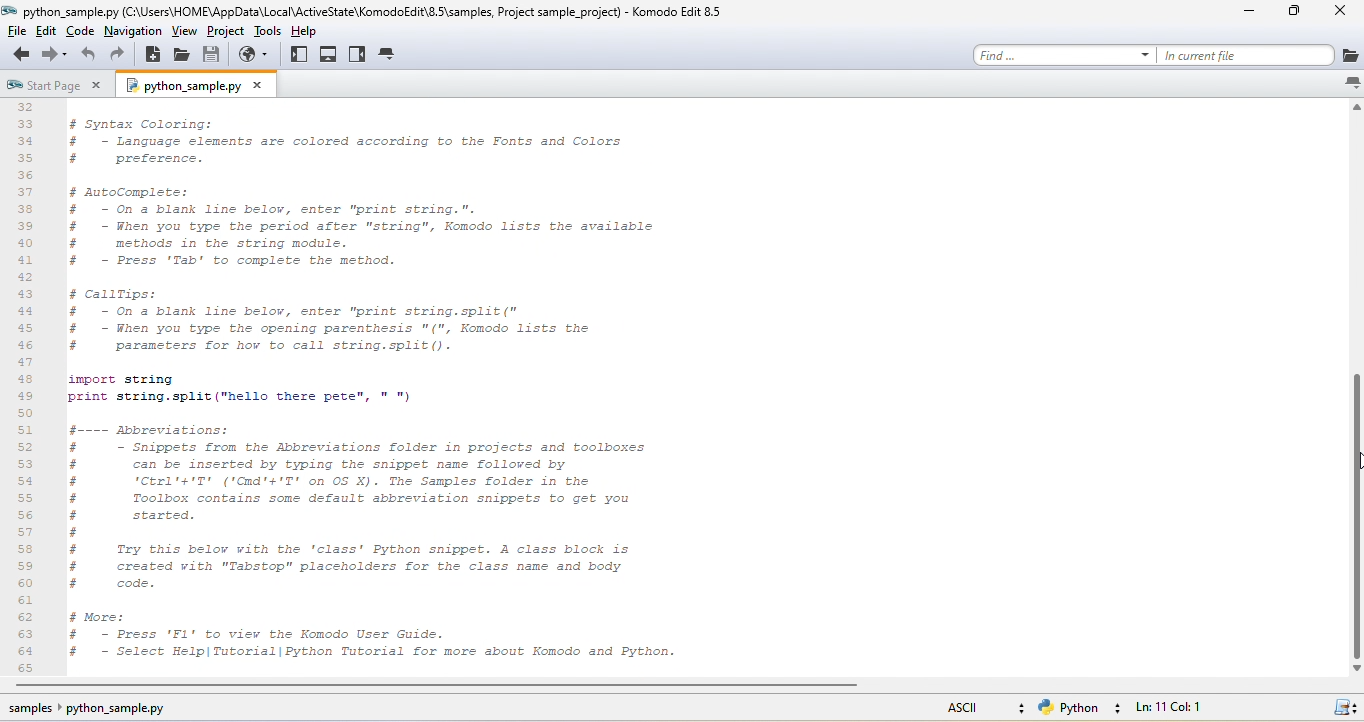 The image size is (1364, 722). Describe the element at coordinates (1350, 83) in the screenshot. I see `list all tabs` at that location.